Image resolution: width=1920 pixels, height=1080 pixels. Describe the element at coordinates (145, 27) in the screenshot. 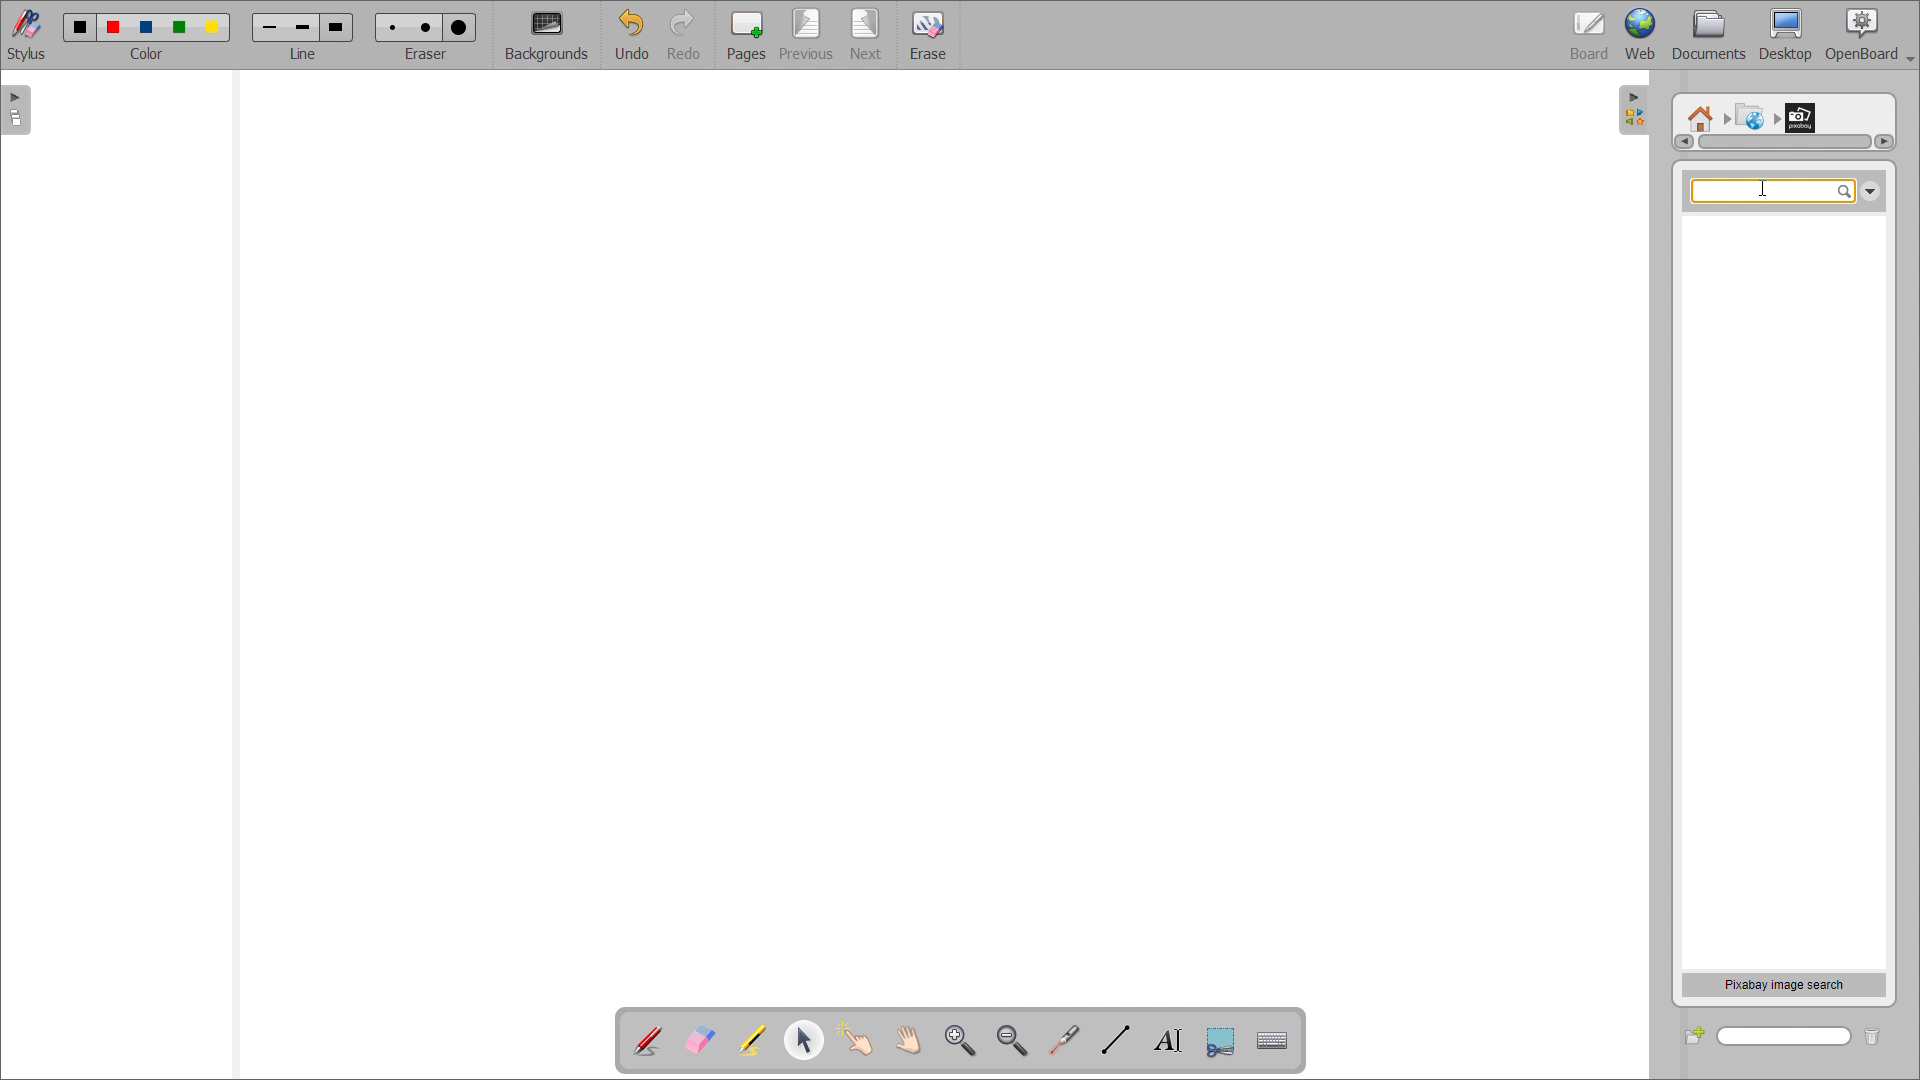

I see `Color 3` at that location.